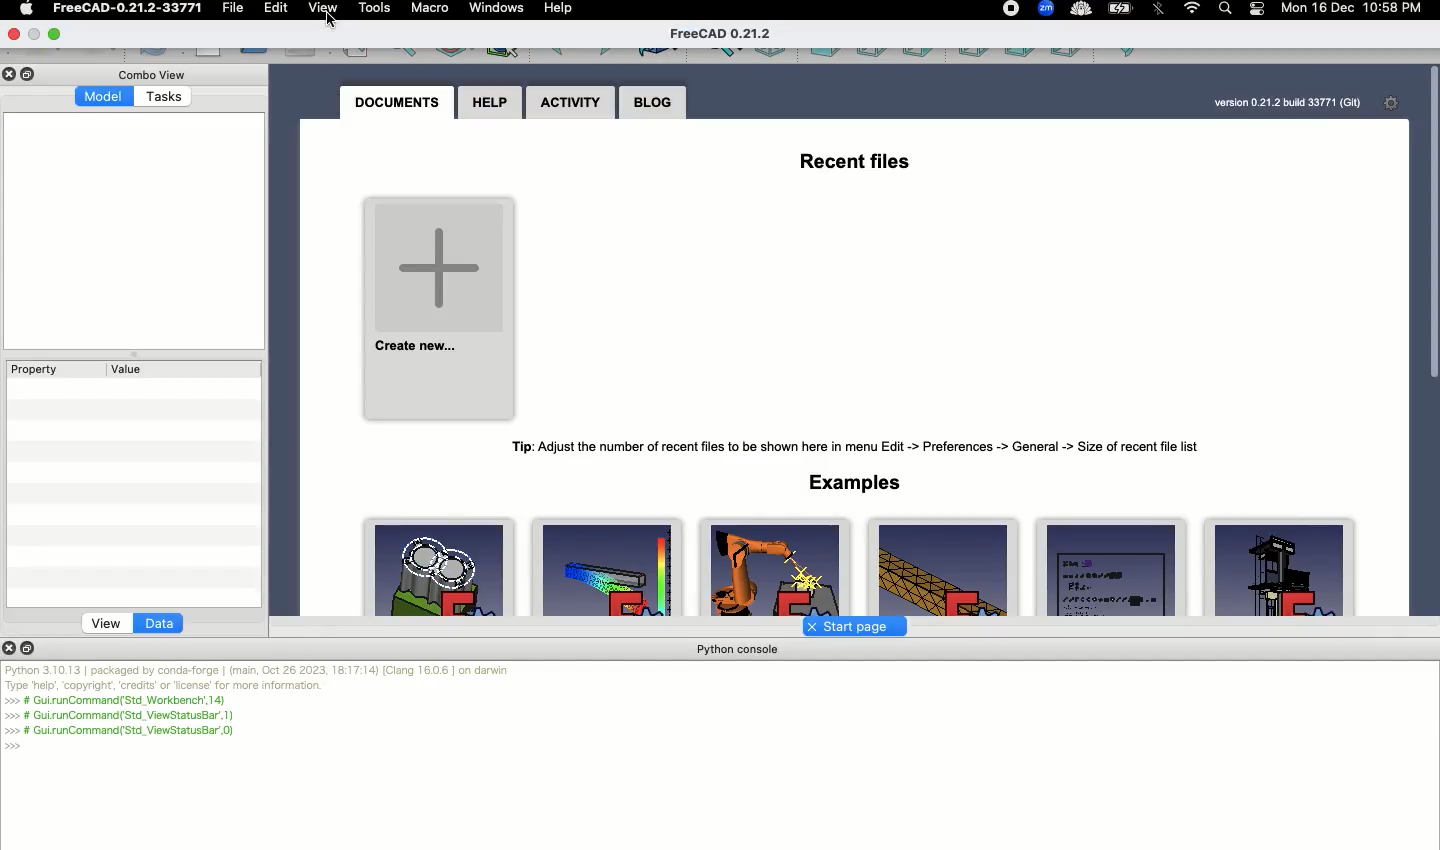 The image size is (1440, 850). What do you see at coordinates (1107, 568) in the screenshot?
I see `Draft_test_objects.FCStd FreeCAD Developers 117Kb` at bounding box center [1107, 568].